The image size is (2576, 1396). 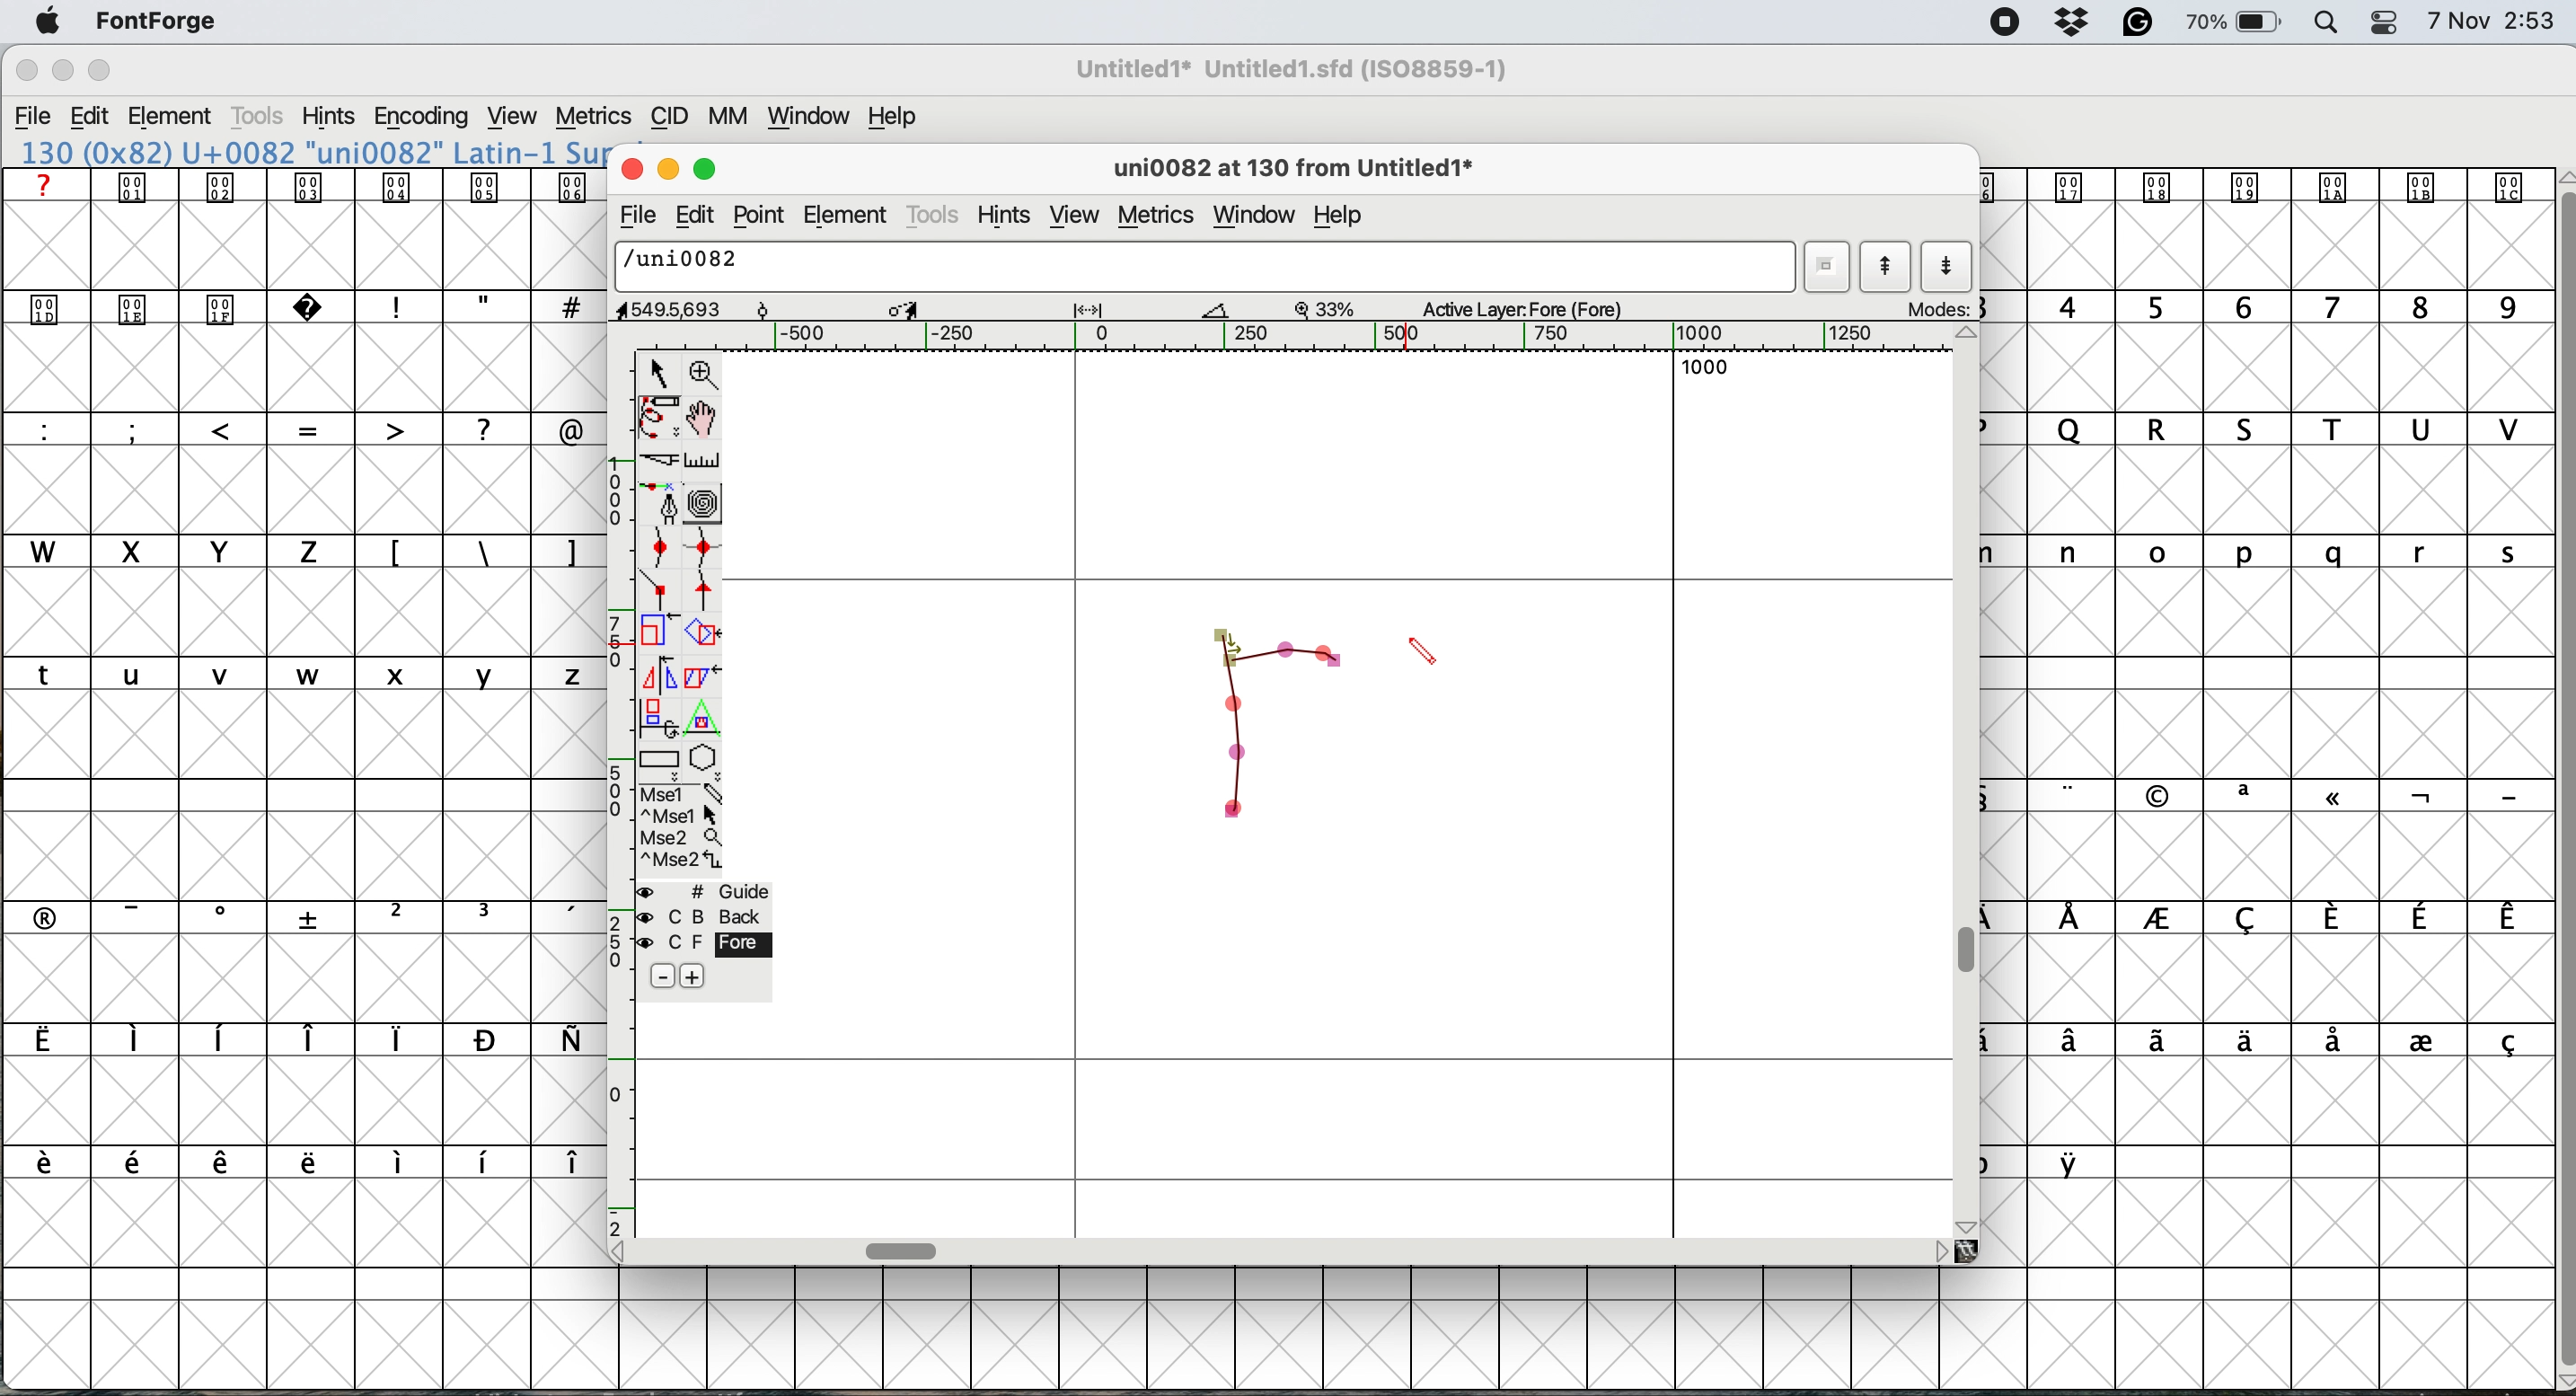 What do you see at coordinates (616, 793) in the screenshot?
I see `vertical scale` at bounding box center [616, 793].